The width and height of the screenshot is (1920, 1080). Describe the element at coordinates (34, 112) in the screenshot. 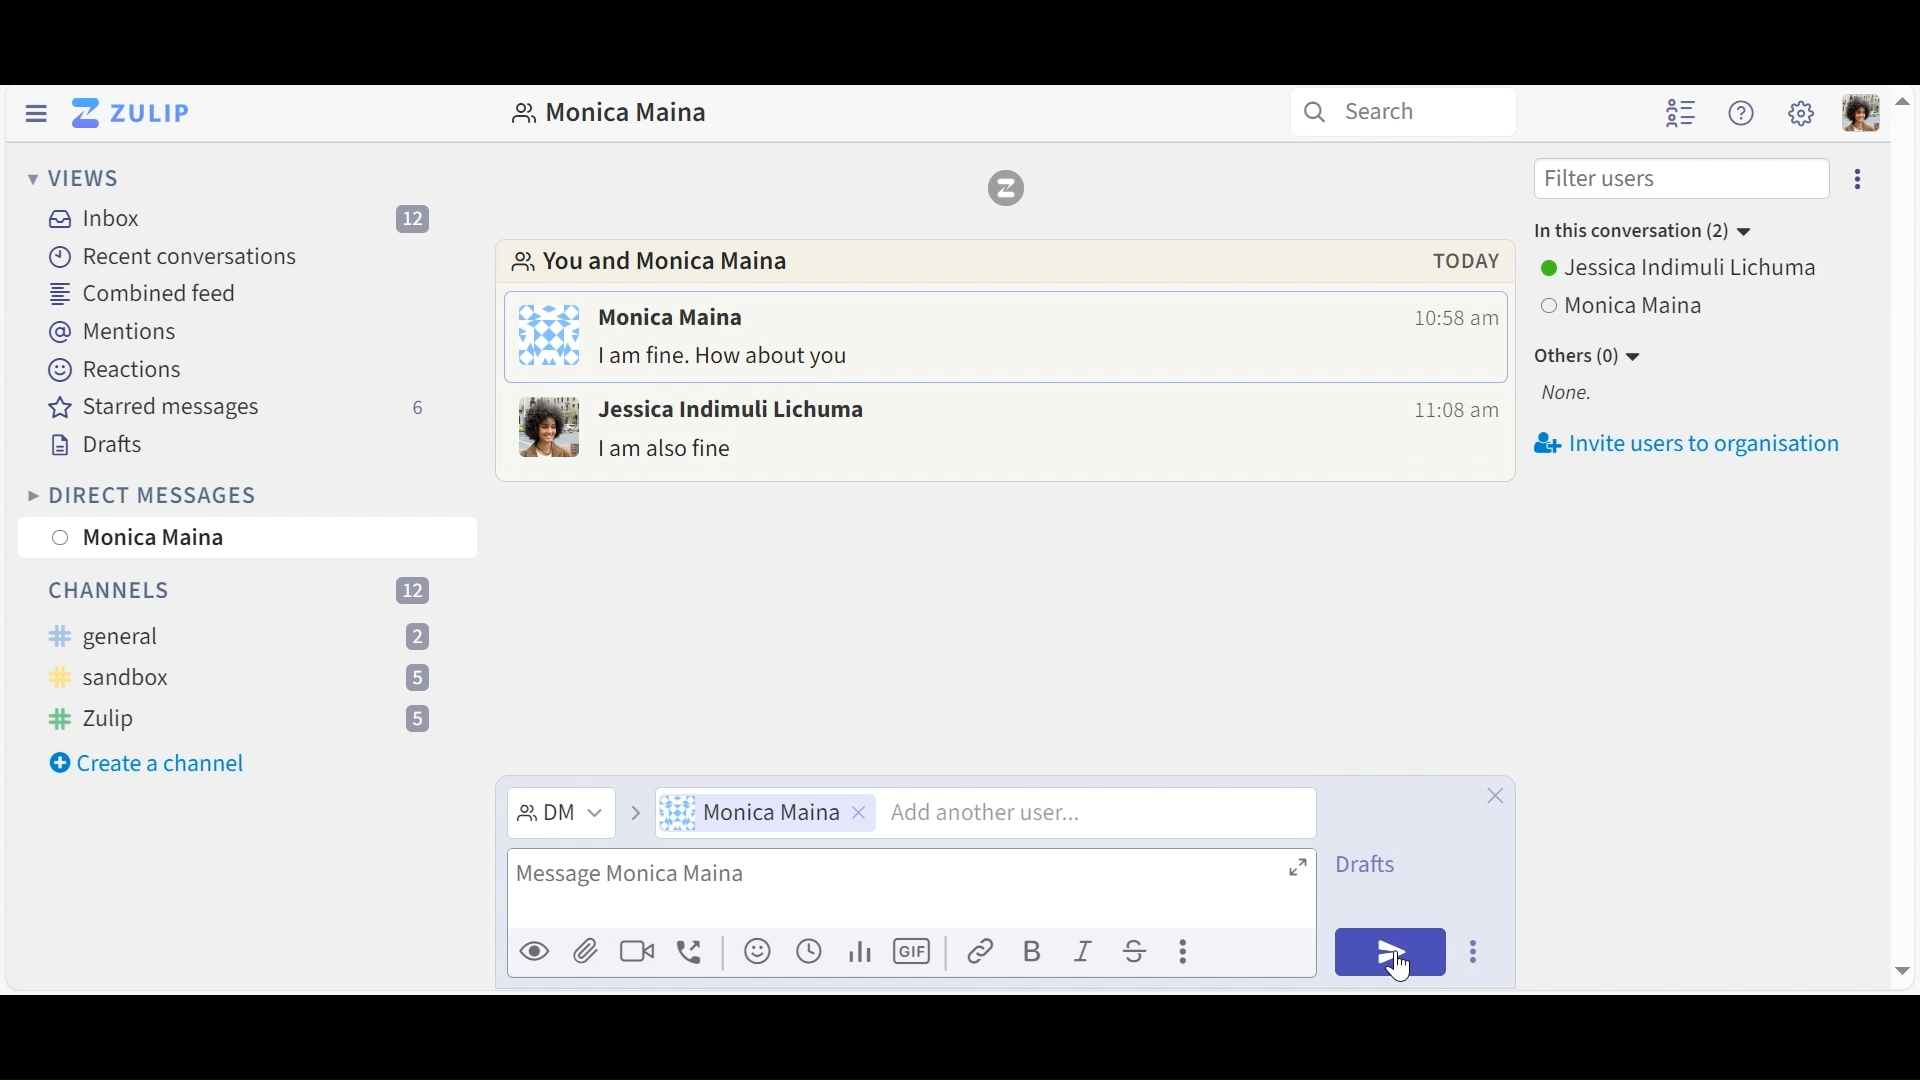

I see `Hide Left Sidebar` at that location.